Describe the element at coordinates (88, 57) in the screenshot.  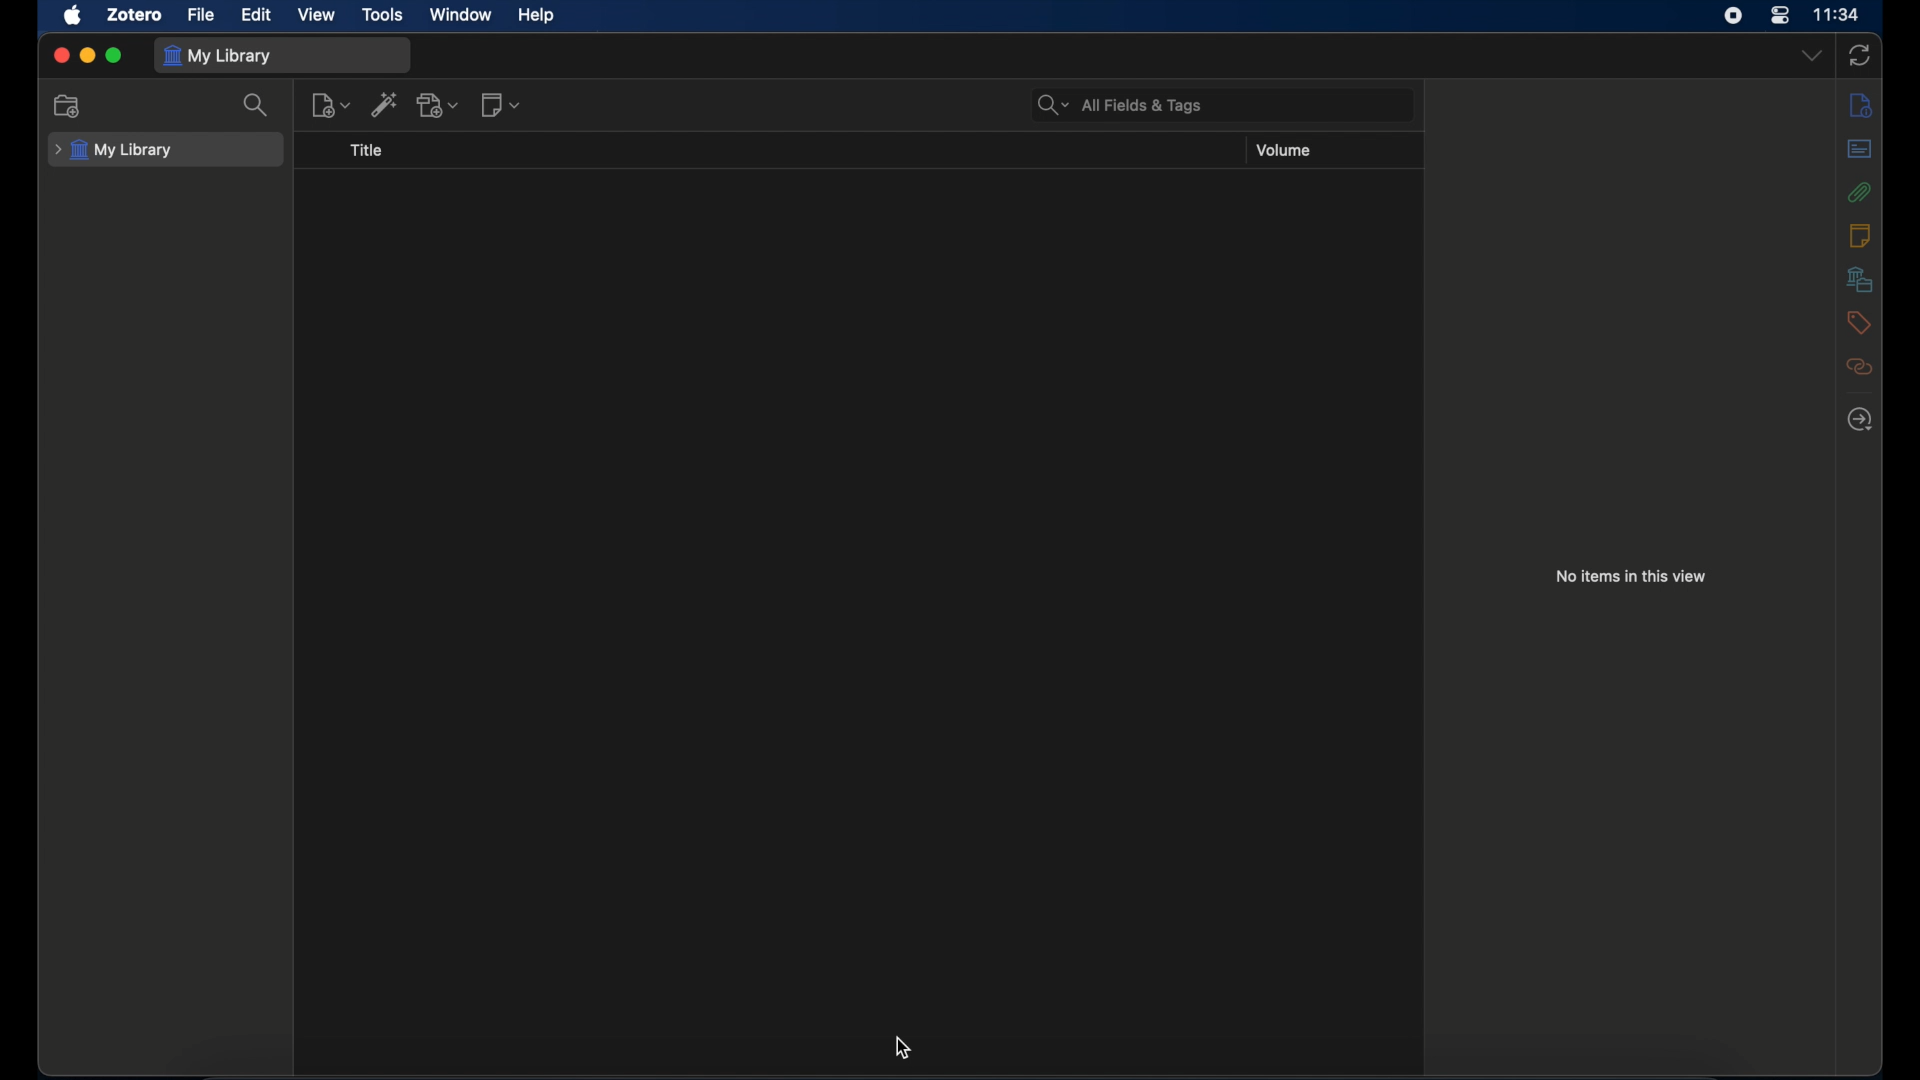
I see `minimize` at that location.